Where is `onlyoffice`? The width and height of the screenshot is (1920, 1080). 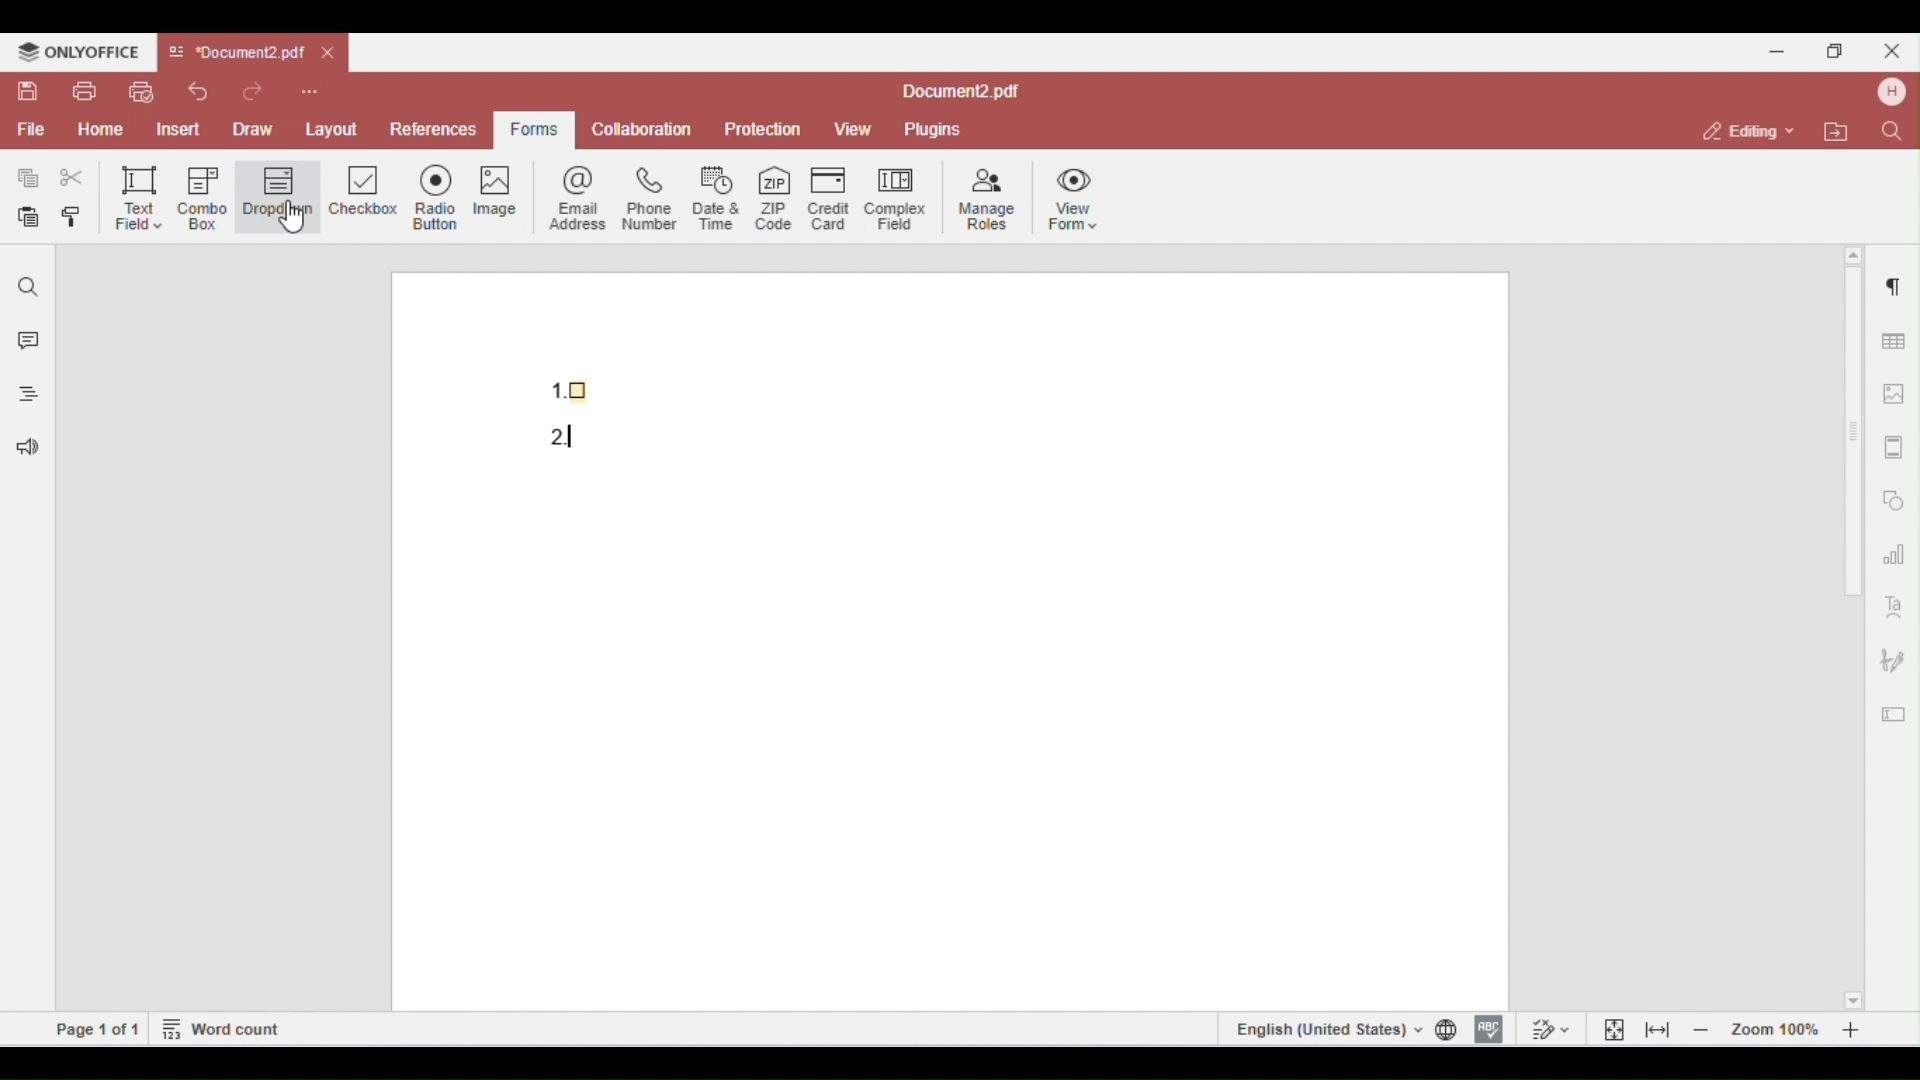 onlyoffice is located at coordinates (78, 52).